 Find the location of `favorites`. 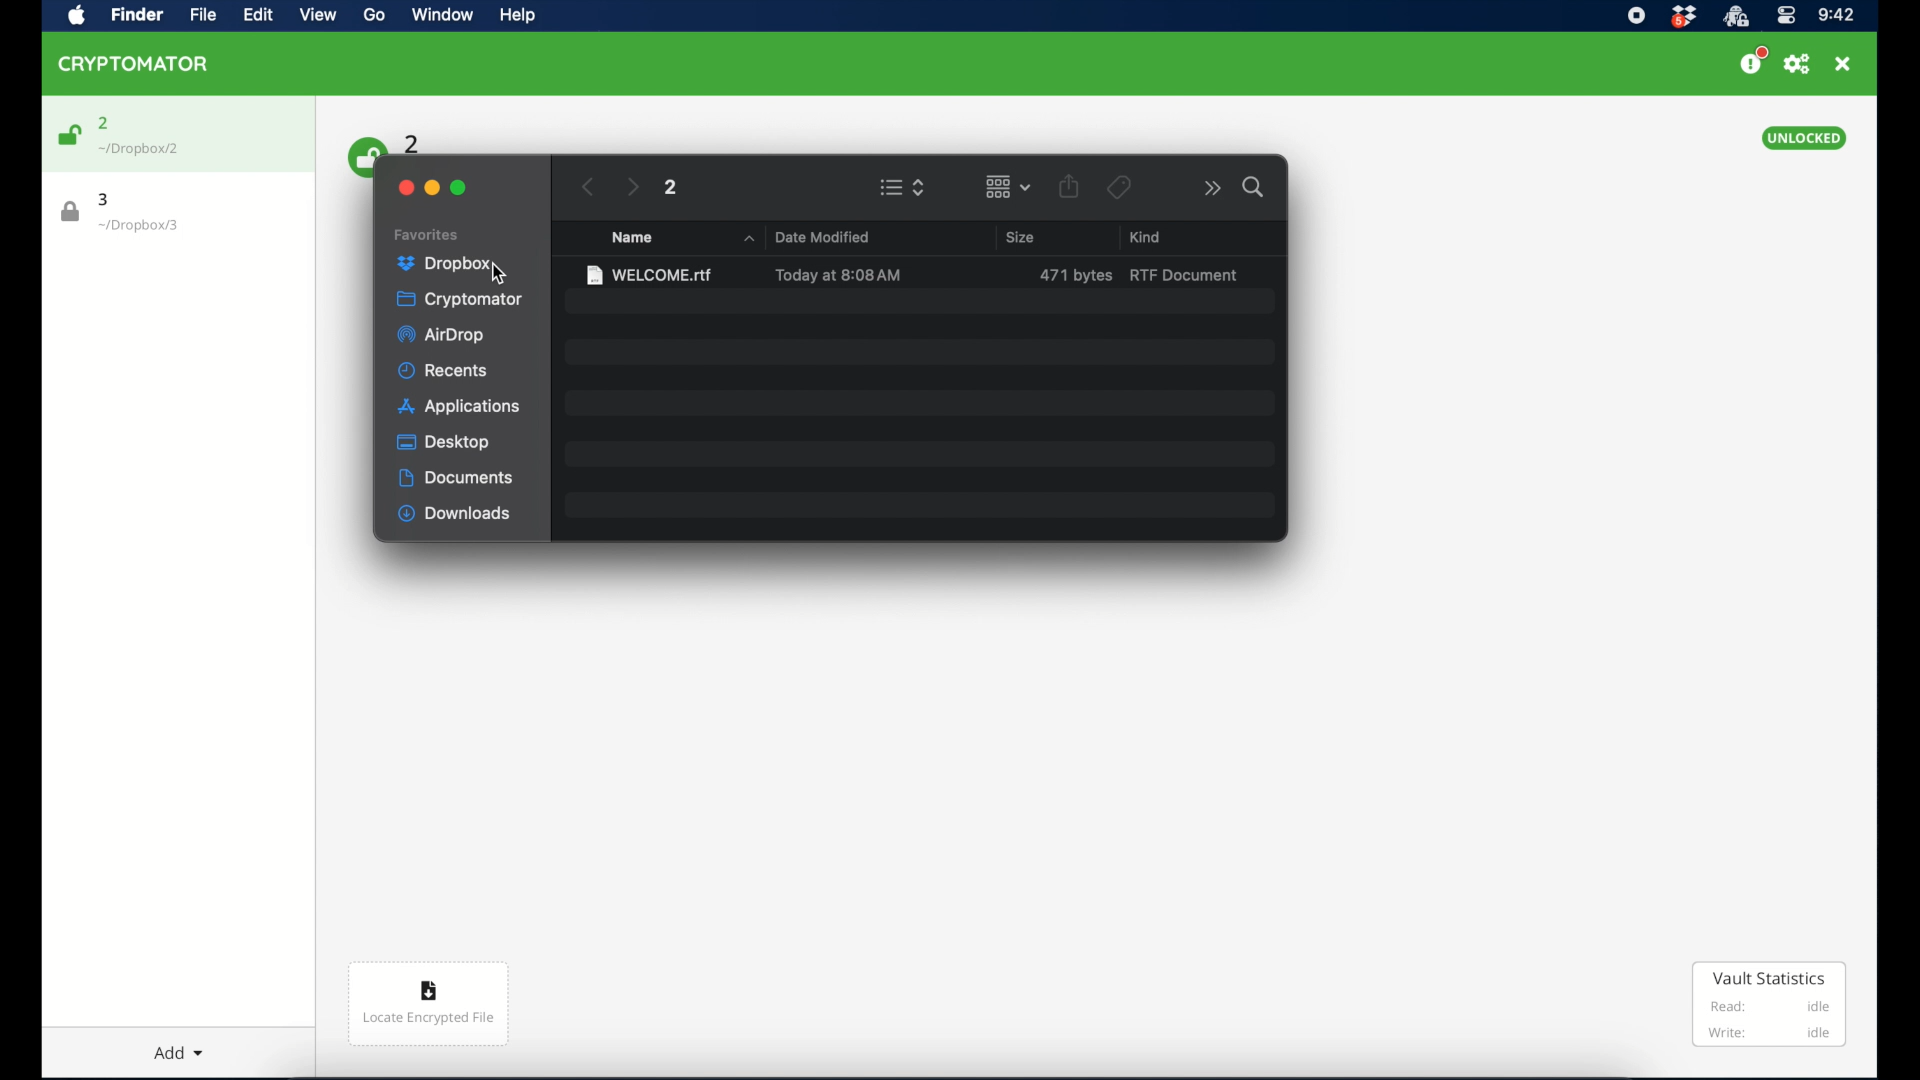

favorites is located at coordinates (427, 235).